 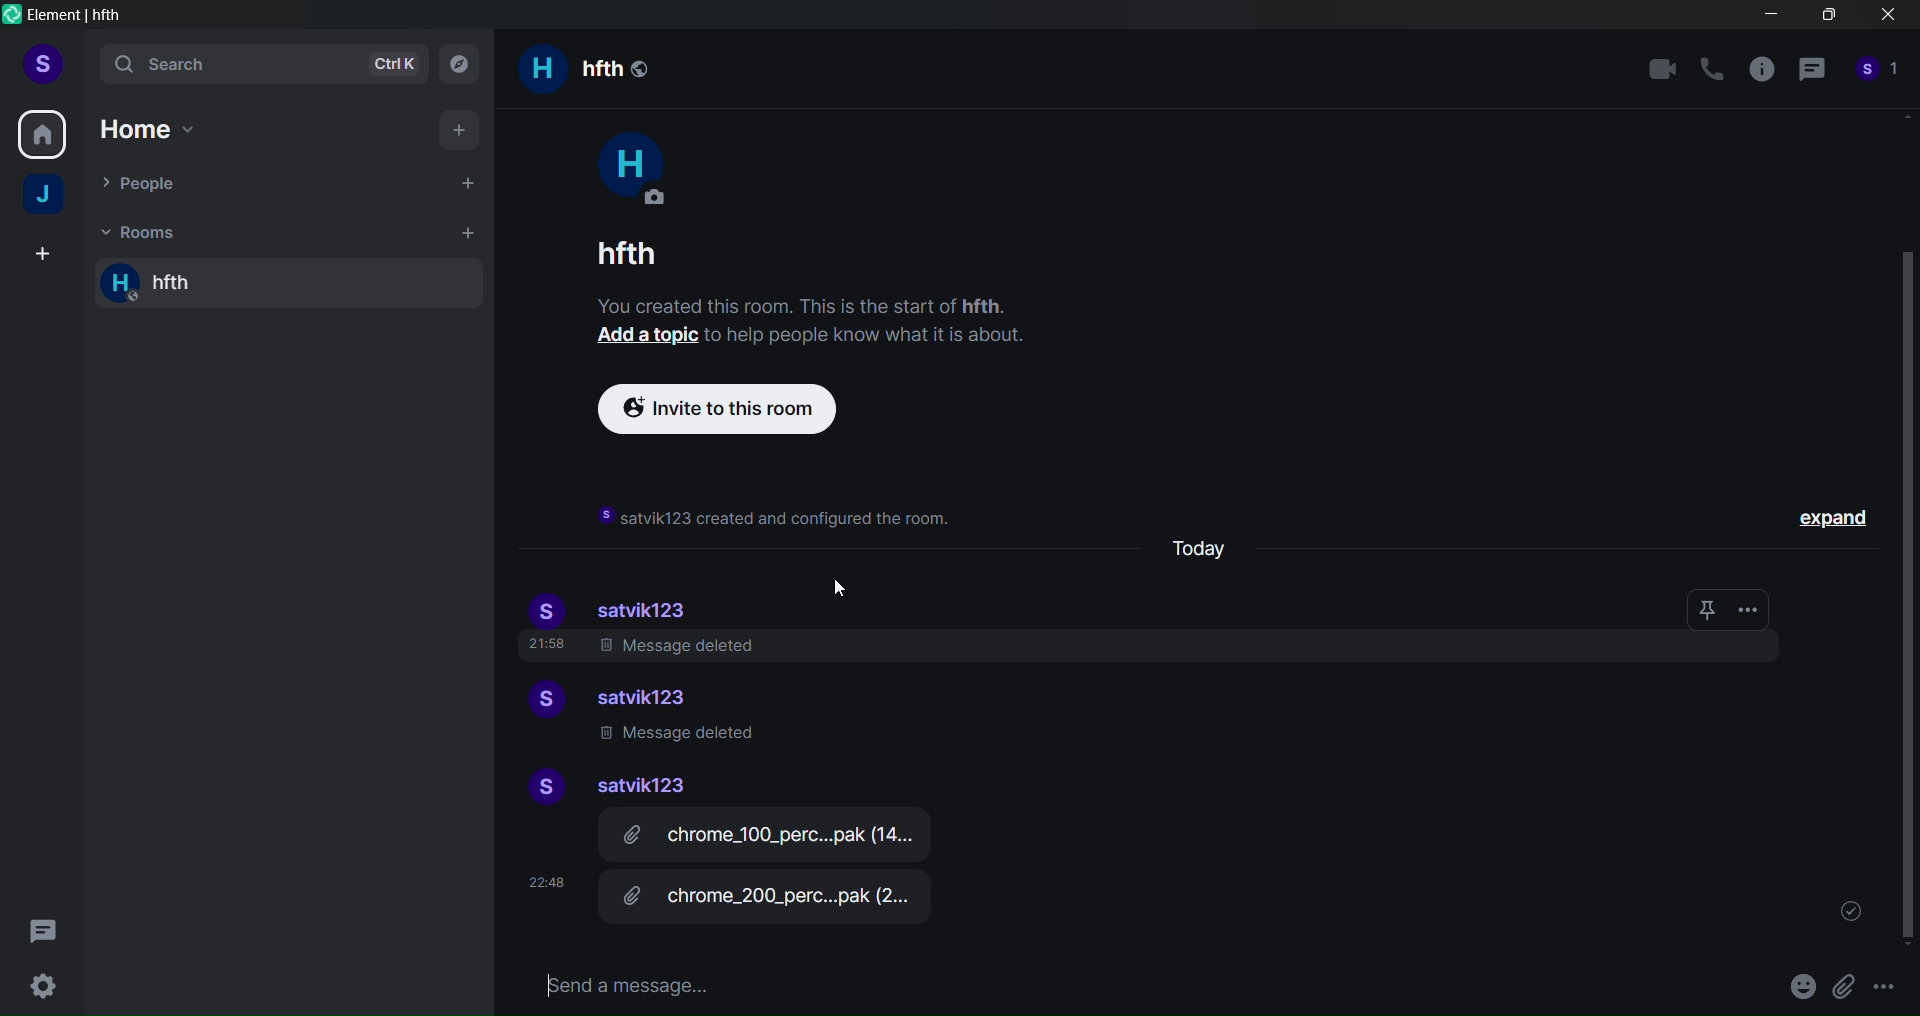 I want to click on User, so click(x=631, y=693).